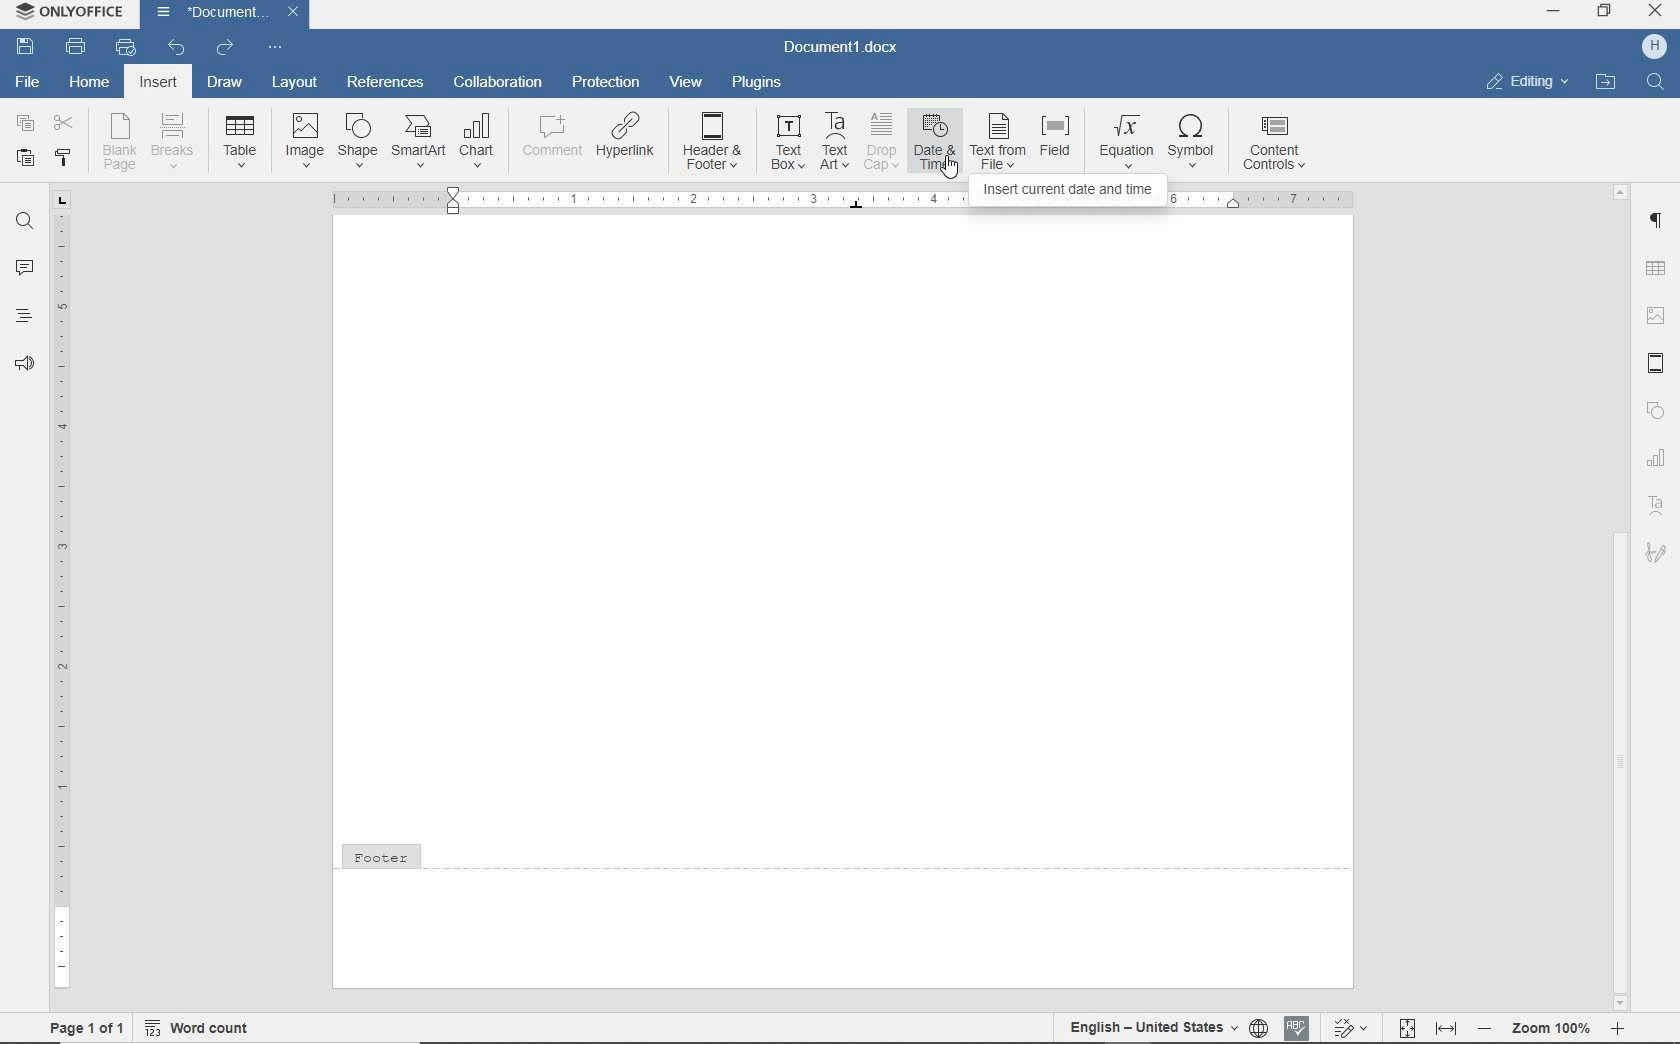 The image size is (1680, 1044). Describe the element at coordinates (1656, 363) in the screenshot. I see `header & footer` at that location.